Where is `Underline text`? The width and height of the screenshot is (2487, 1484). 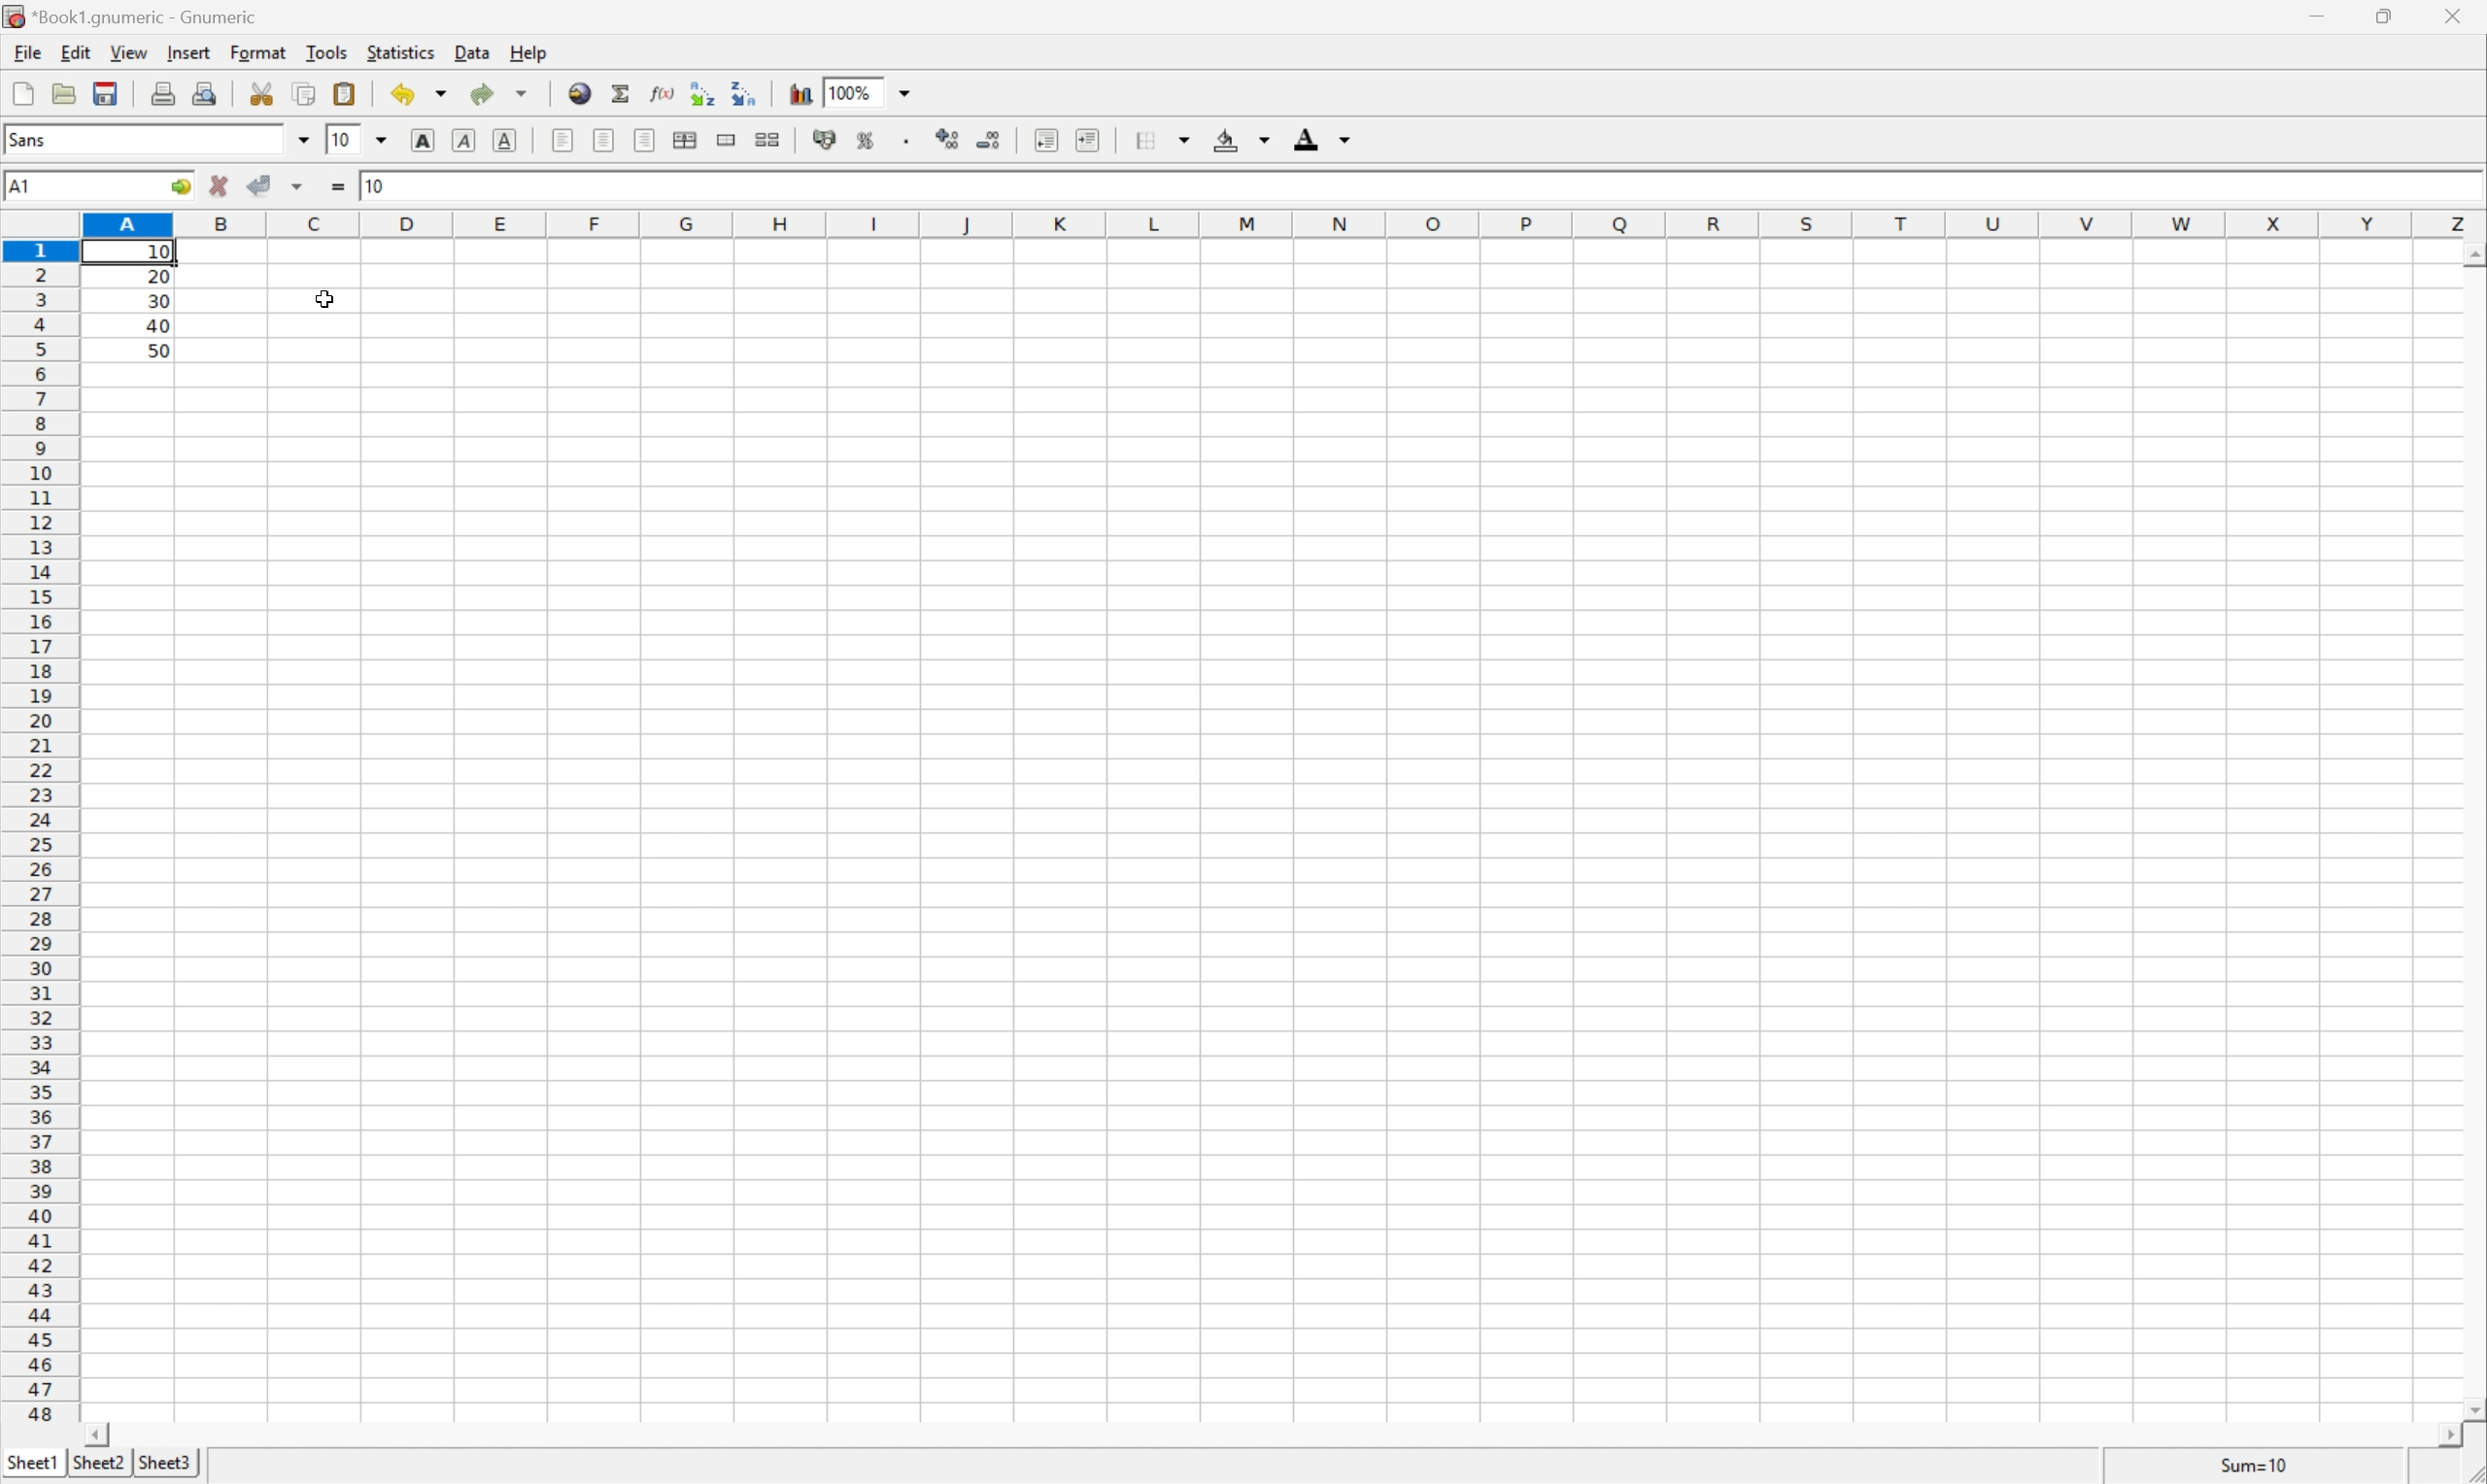
Underline text is located at coordinates (505, 143).